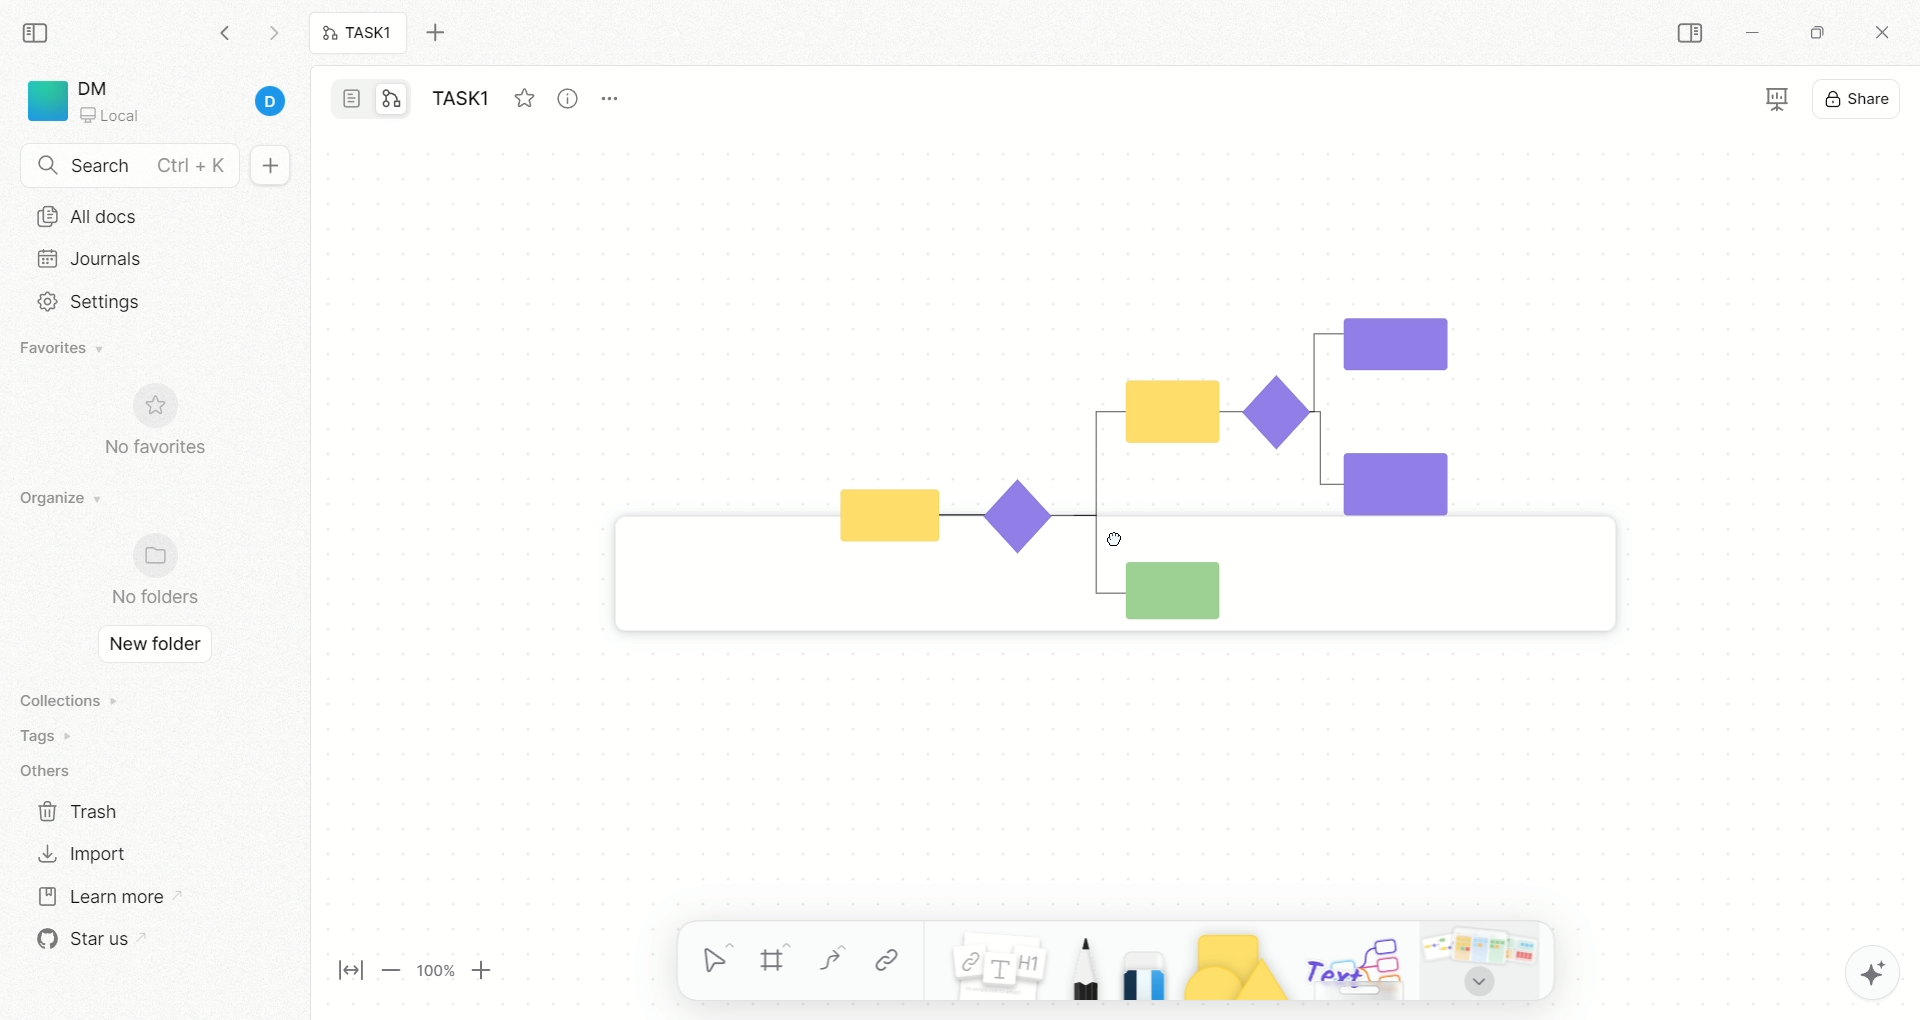 The height and width of the screenshot is (1020, 1920). I want to click on text, so click(1352, 964).